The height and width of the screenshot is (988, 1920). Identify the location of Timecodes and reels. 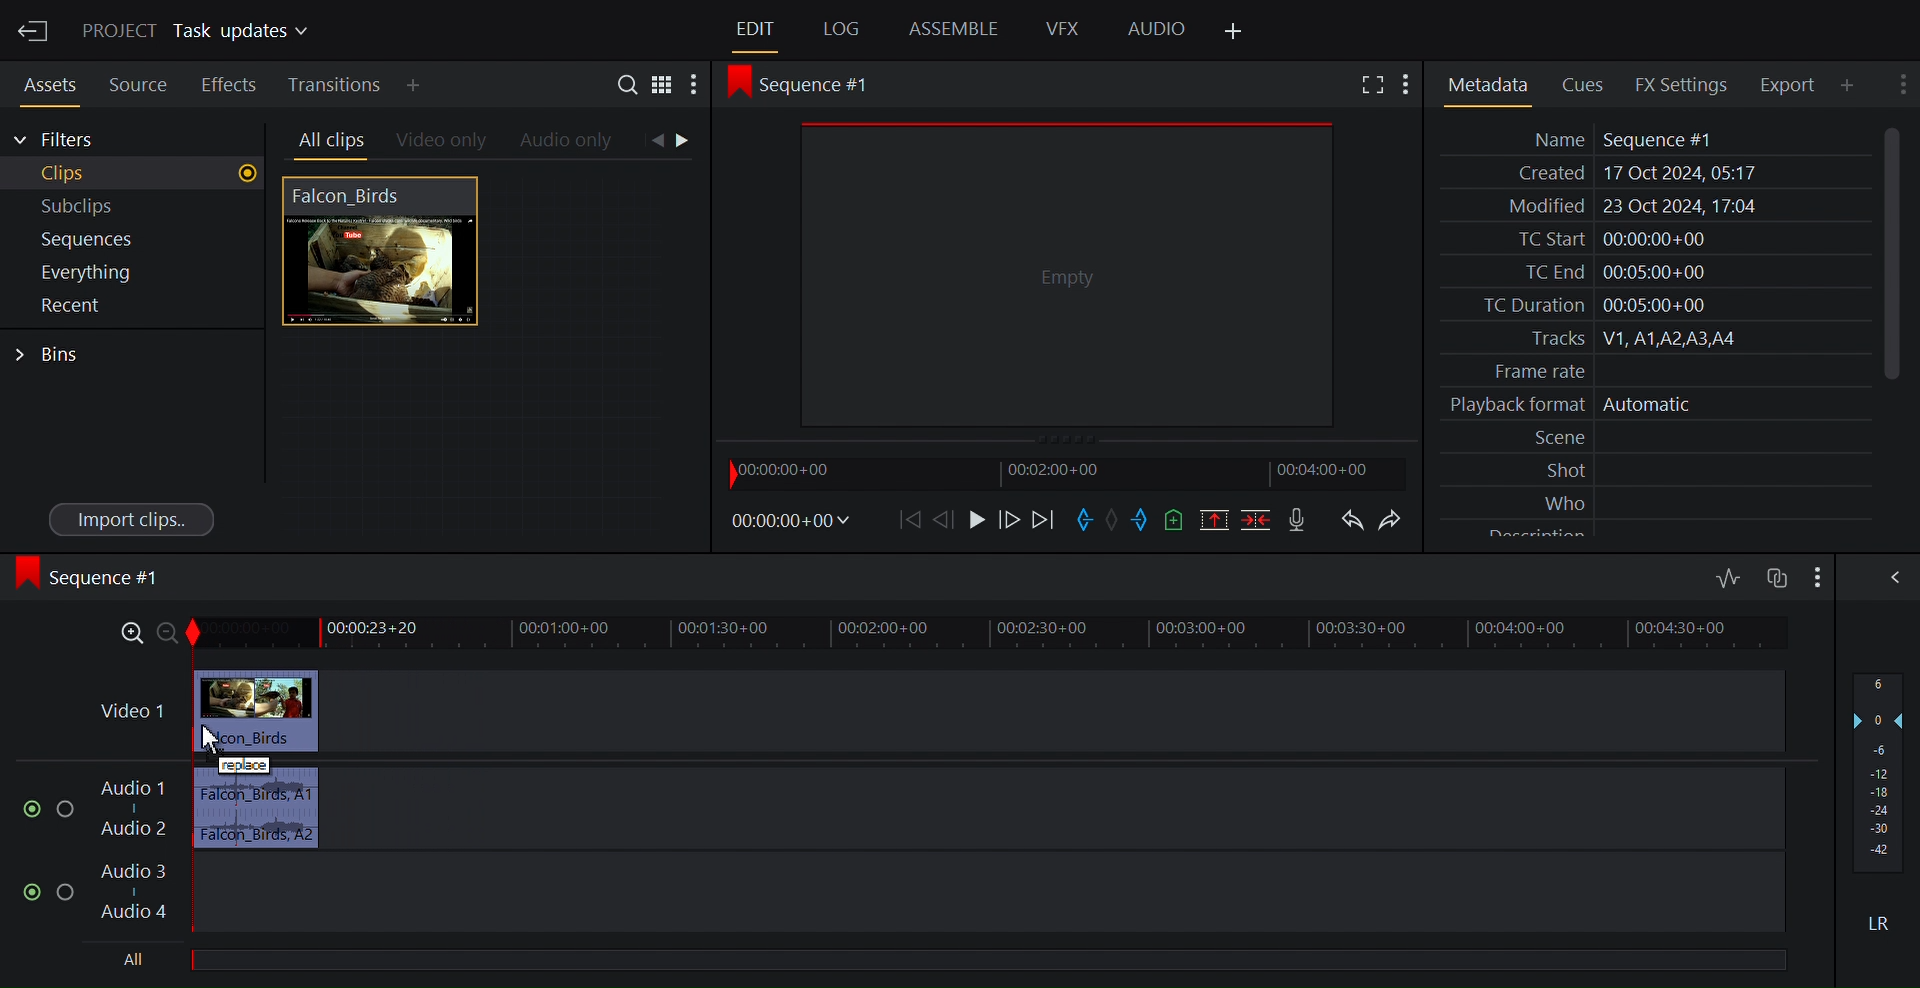
(795, 520).